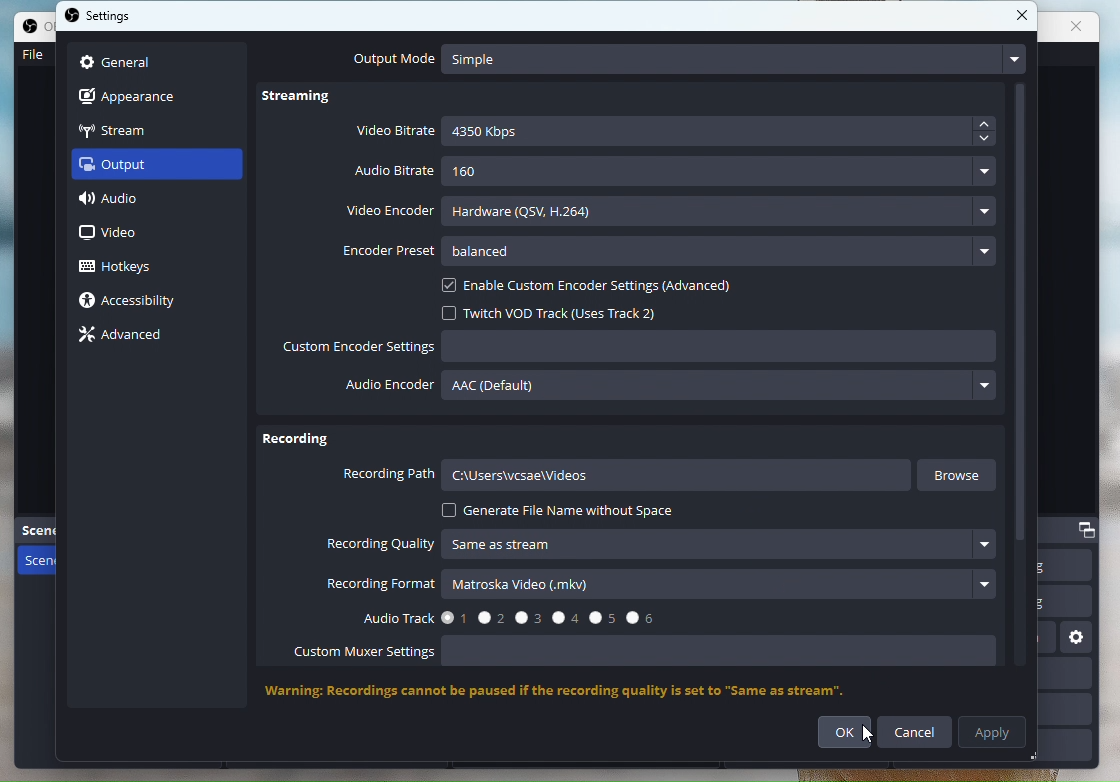 The image size is (1120, 782). What do you see at coordinates (1022, 16) in the screenshot?
I see `close` at bounding box center [1022, 16].